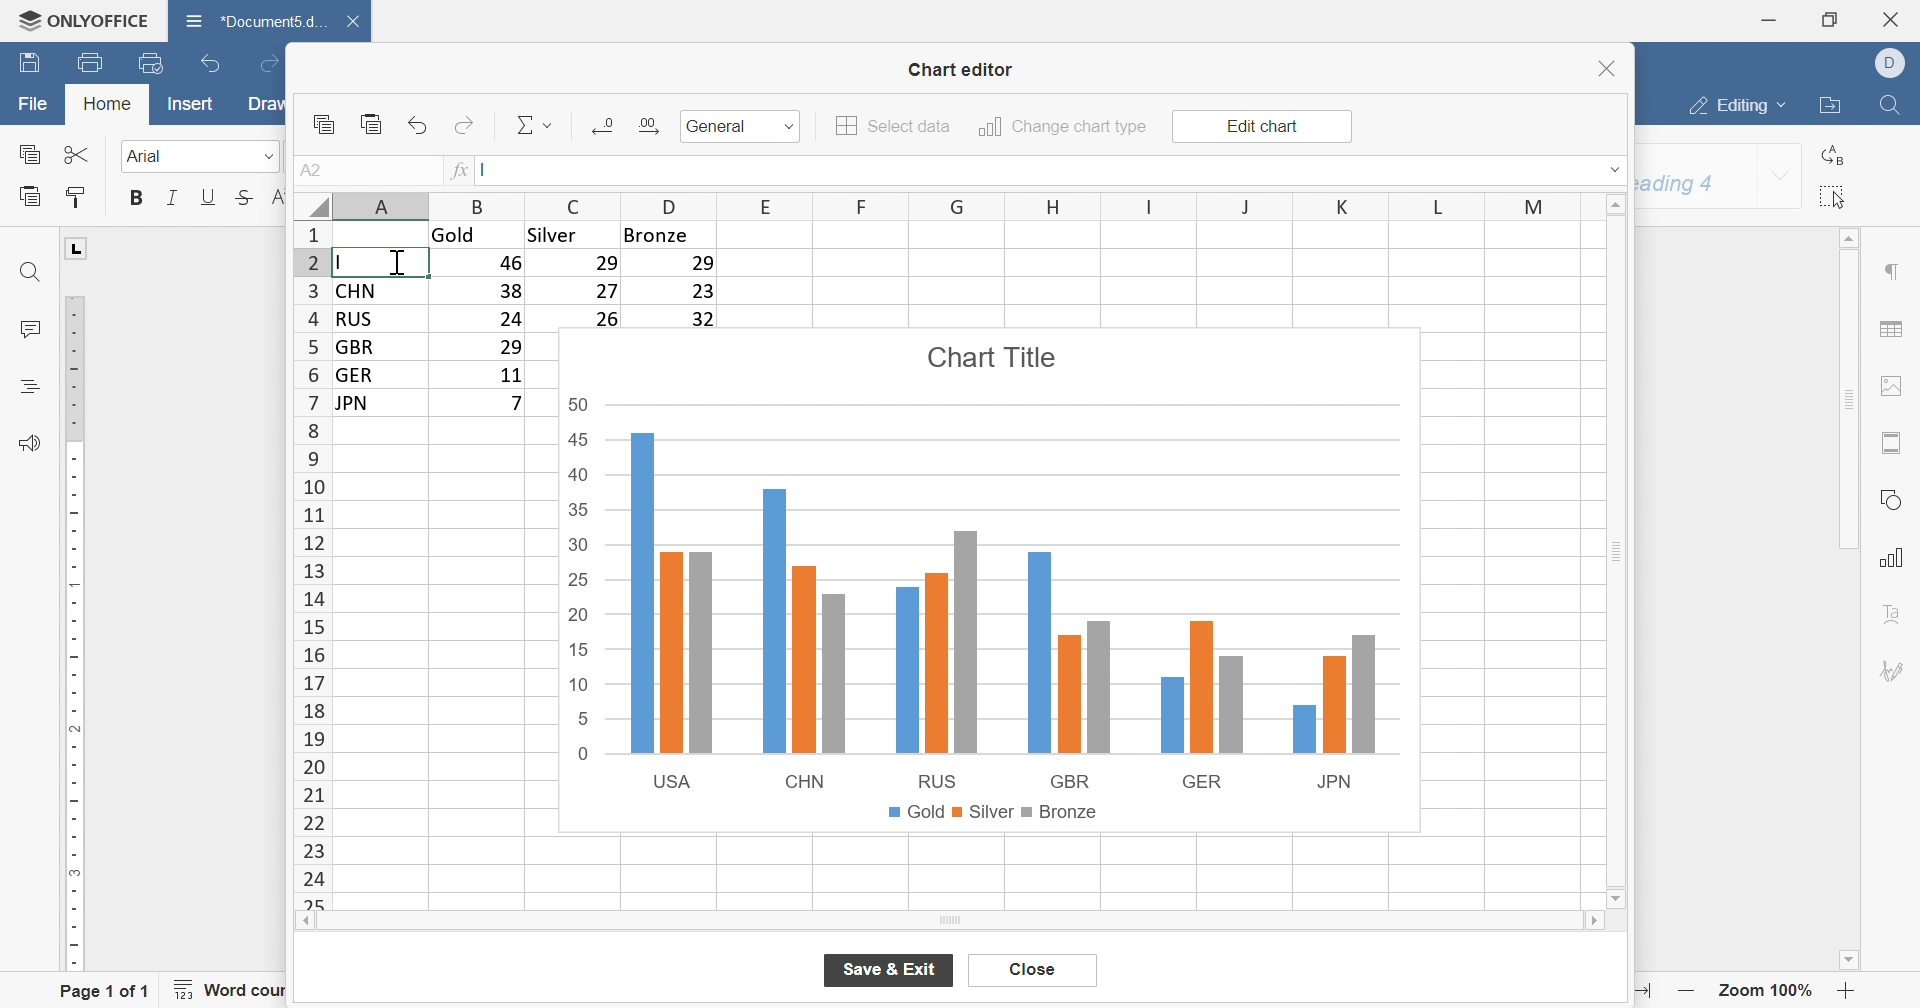 The width and height of the screenshot is (1920, 1008). Describe the element at coordinates (31, 444) in the screenshot. I see `feedback & support` at that location.